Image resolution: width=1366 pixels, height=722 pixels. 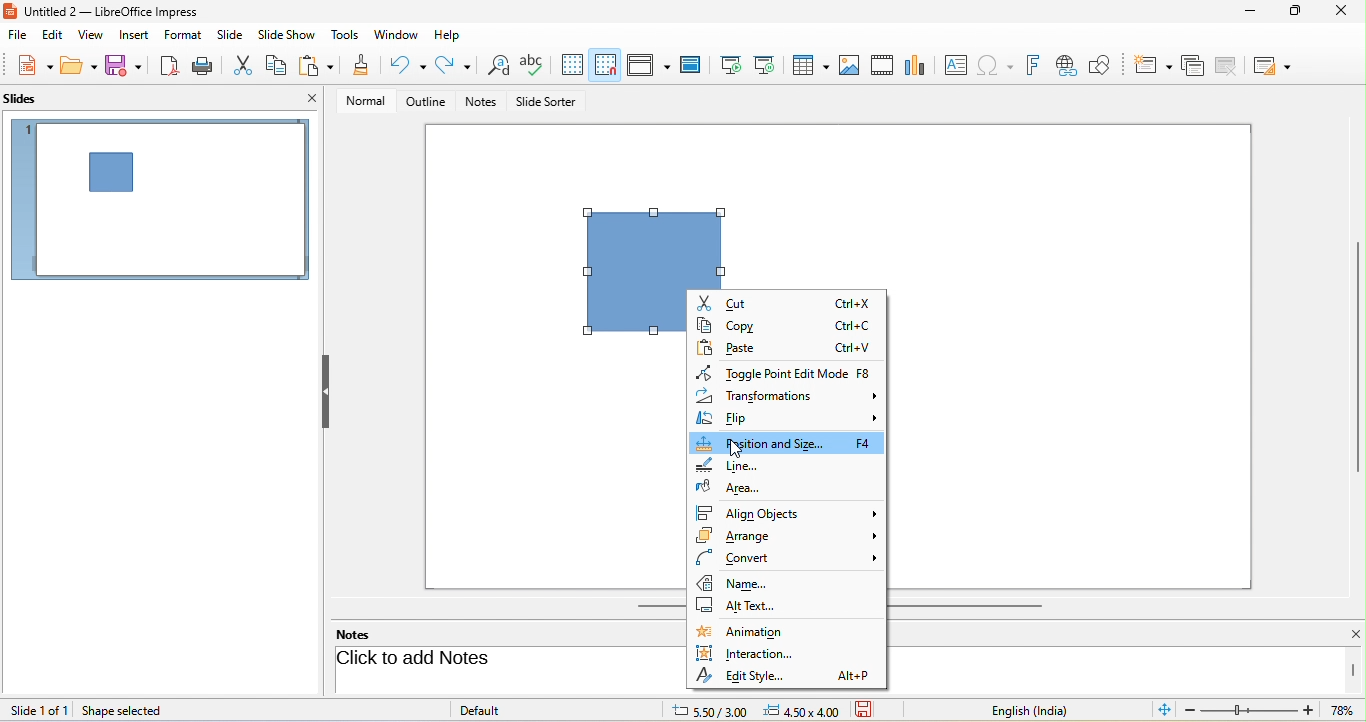 I want to click on normal, so click(x=359, y=100).